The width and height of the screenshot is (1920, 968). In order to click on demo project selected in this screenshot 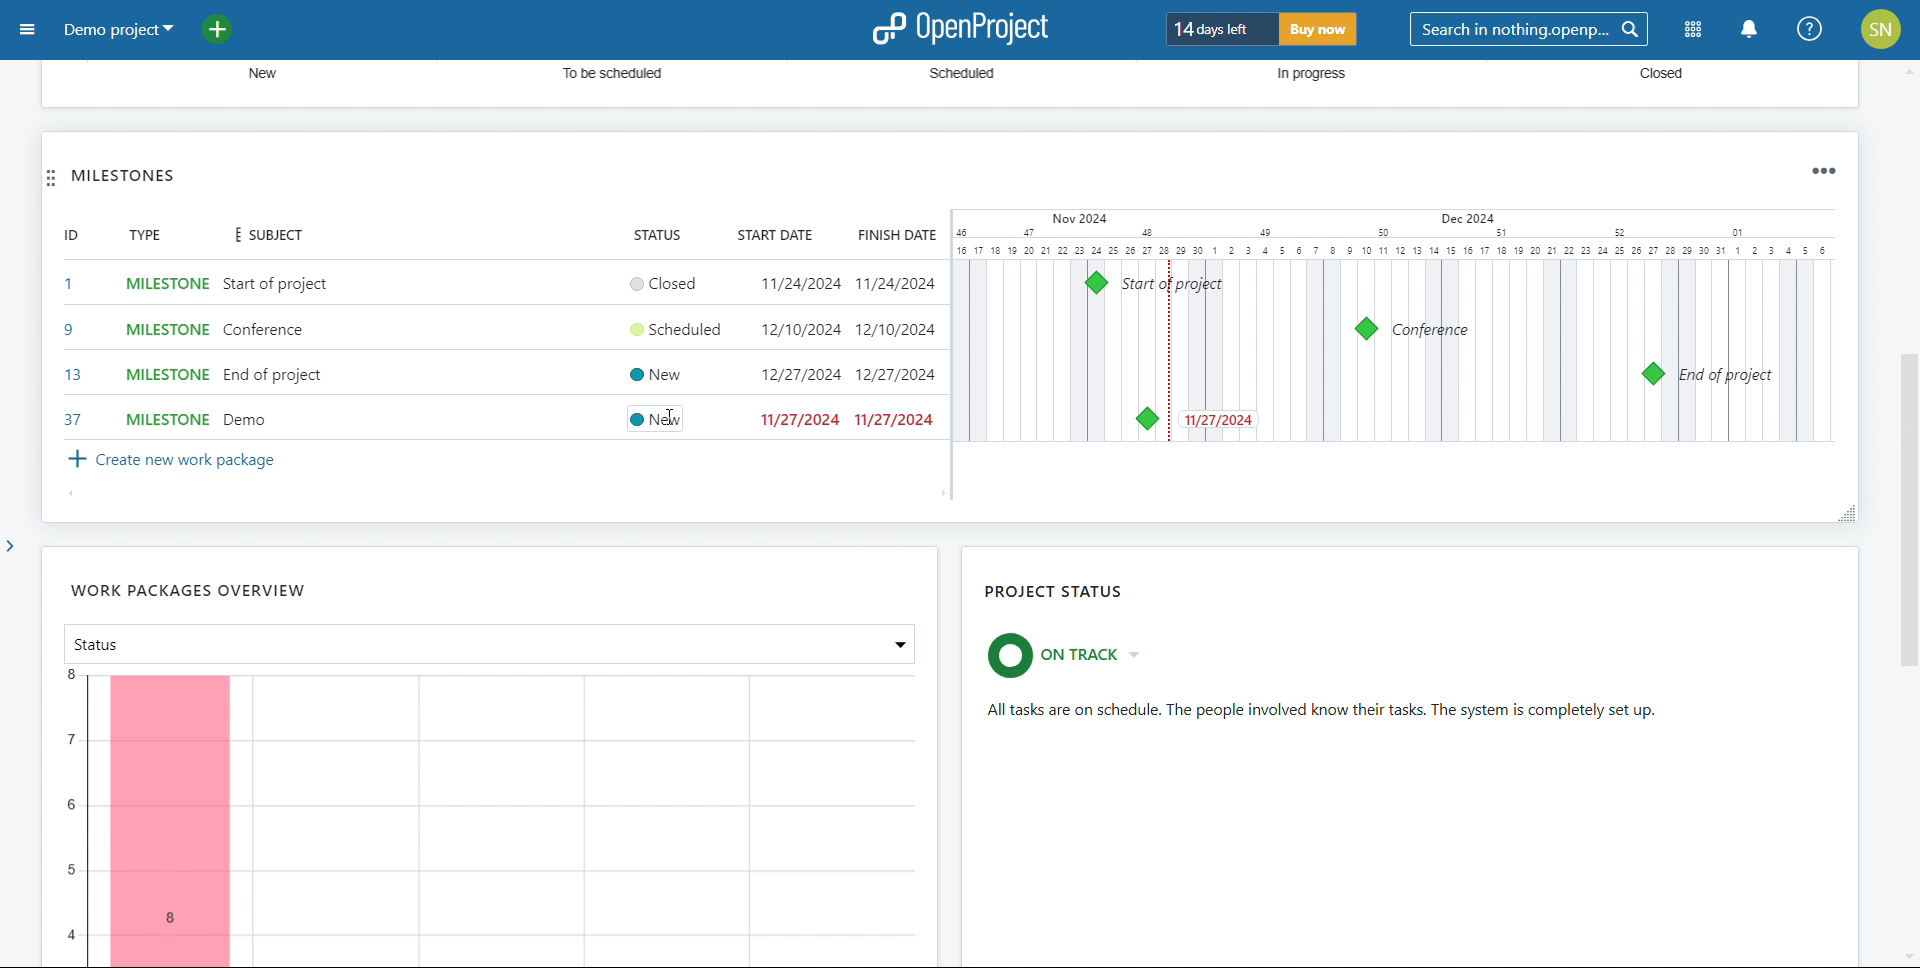, I will do `click(117, 29)`.